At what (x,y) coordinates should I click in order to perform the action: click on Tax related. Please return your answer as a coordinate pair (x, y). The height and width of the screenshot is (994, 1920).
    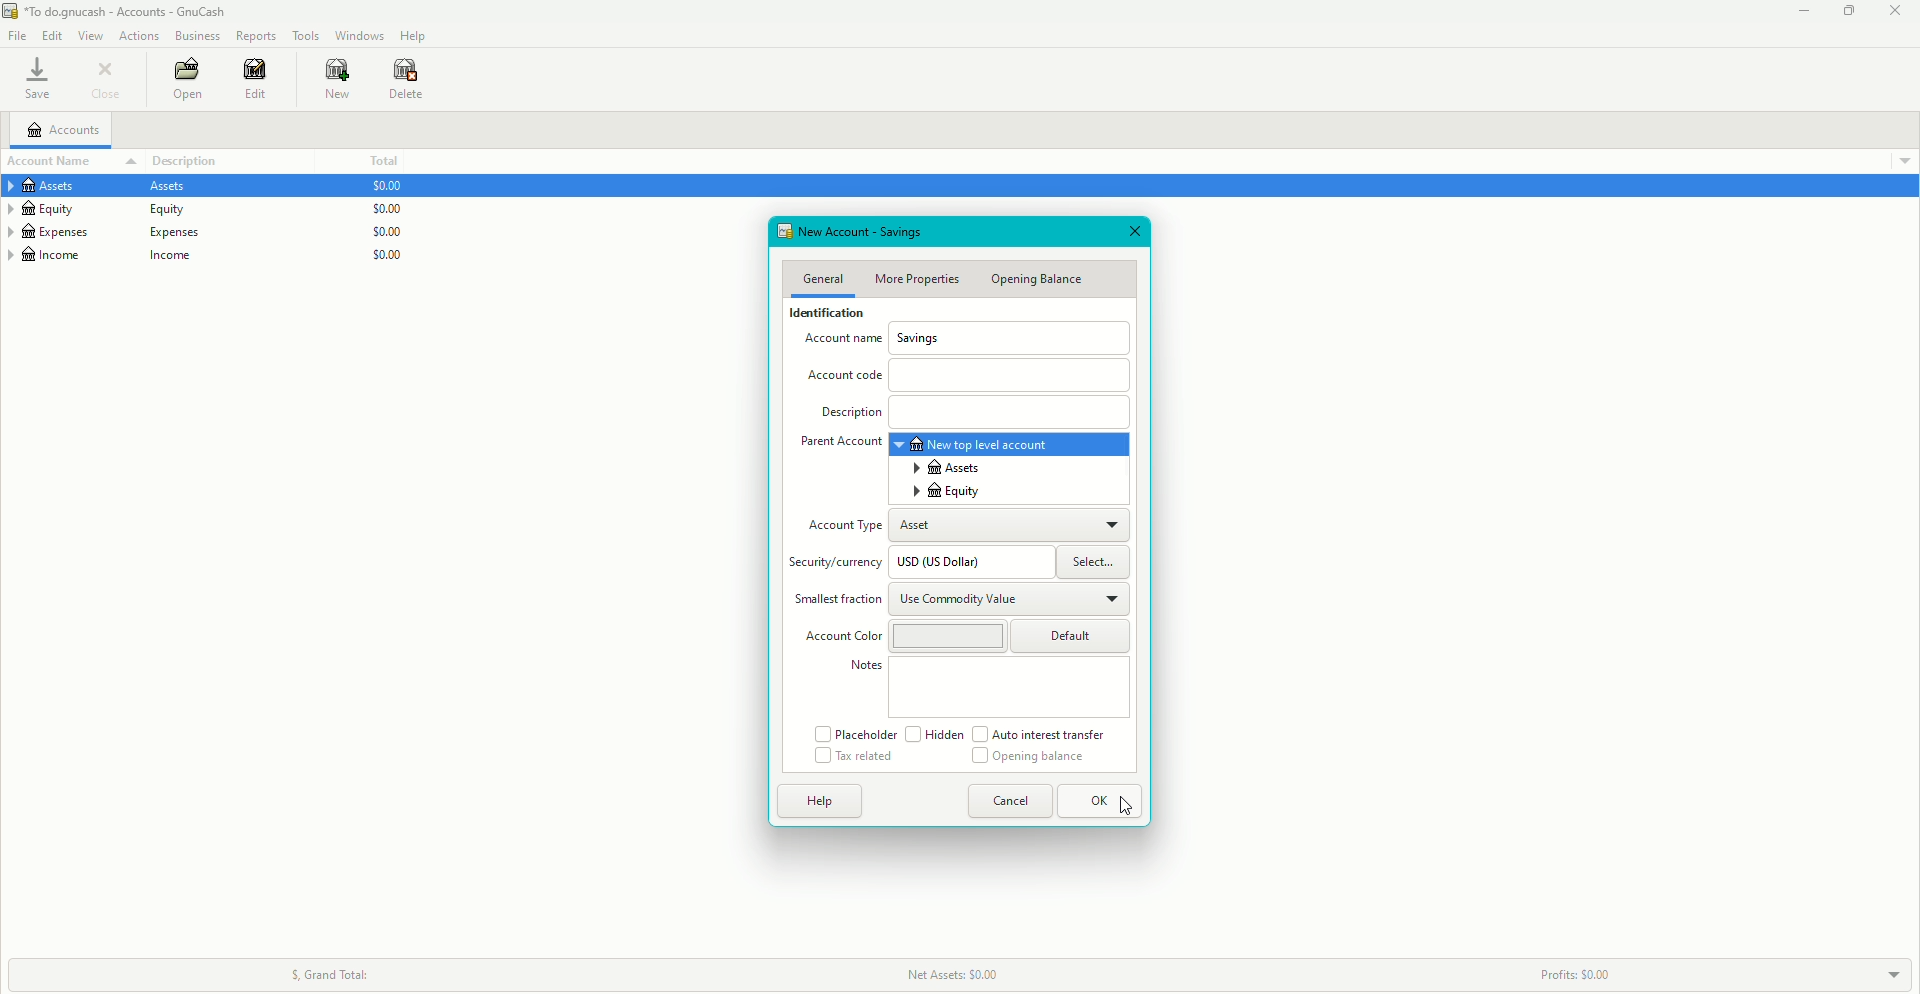
    Looking at the image, I should click on (855, 758).